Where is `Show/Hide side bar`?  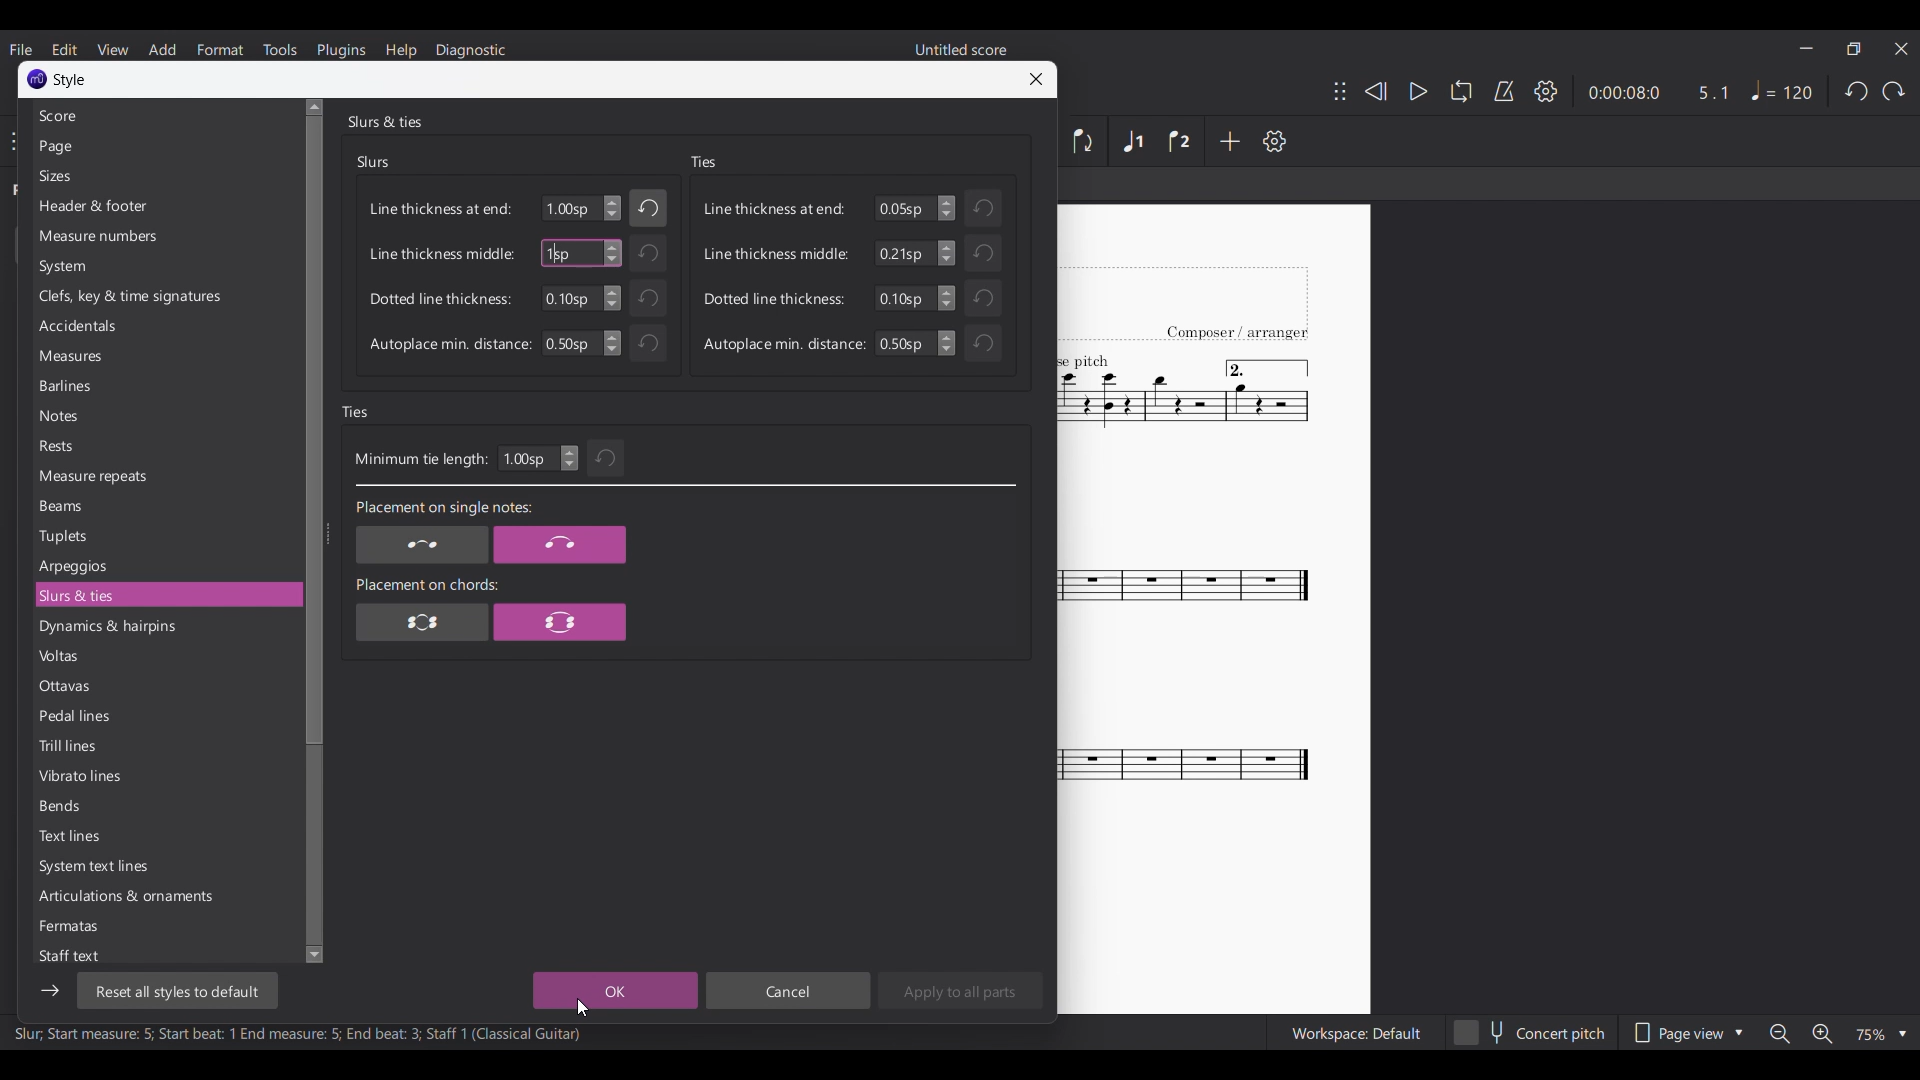 Show/Hide side bar is located at coordinates (50, 991).